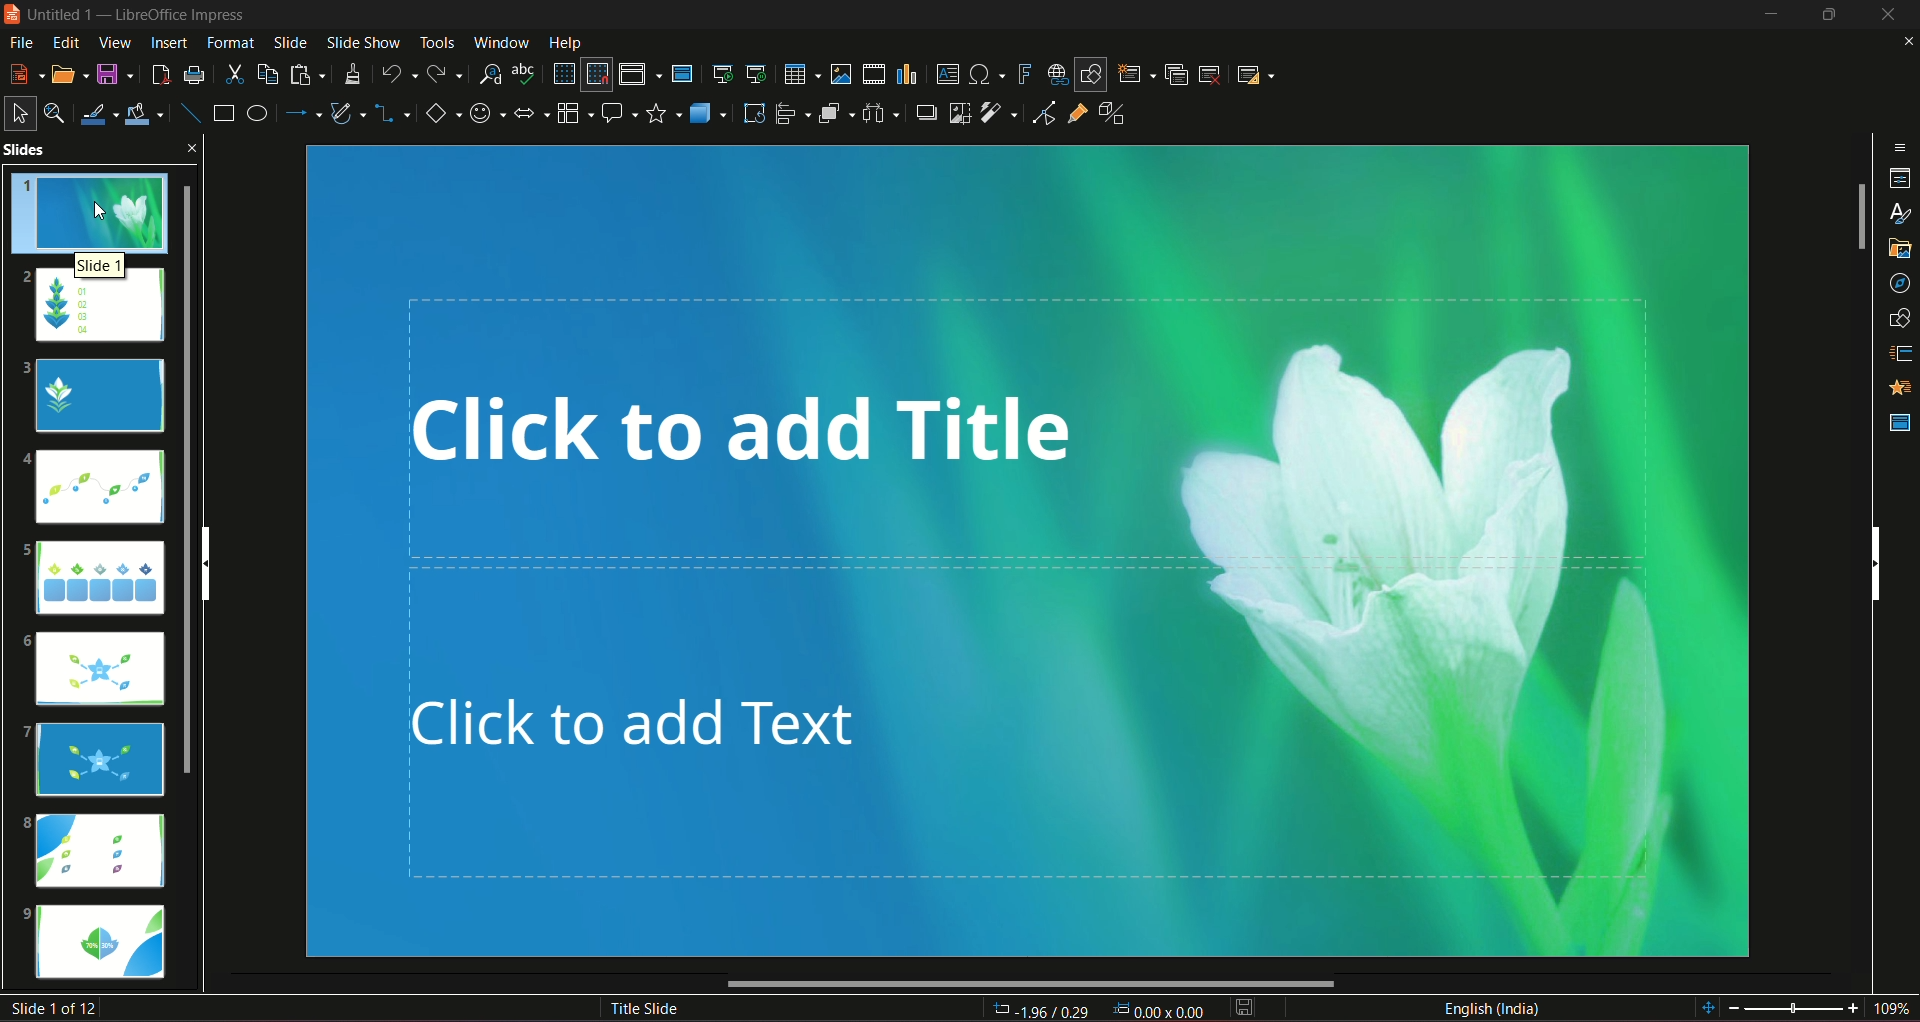 Image resolution: width=1920 pixels, height=1022 pixels. What do you see at coordinates (1136, 73) in the screenshot?
I see `new slide` at bounding box center [1136, 73].